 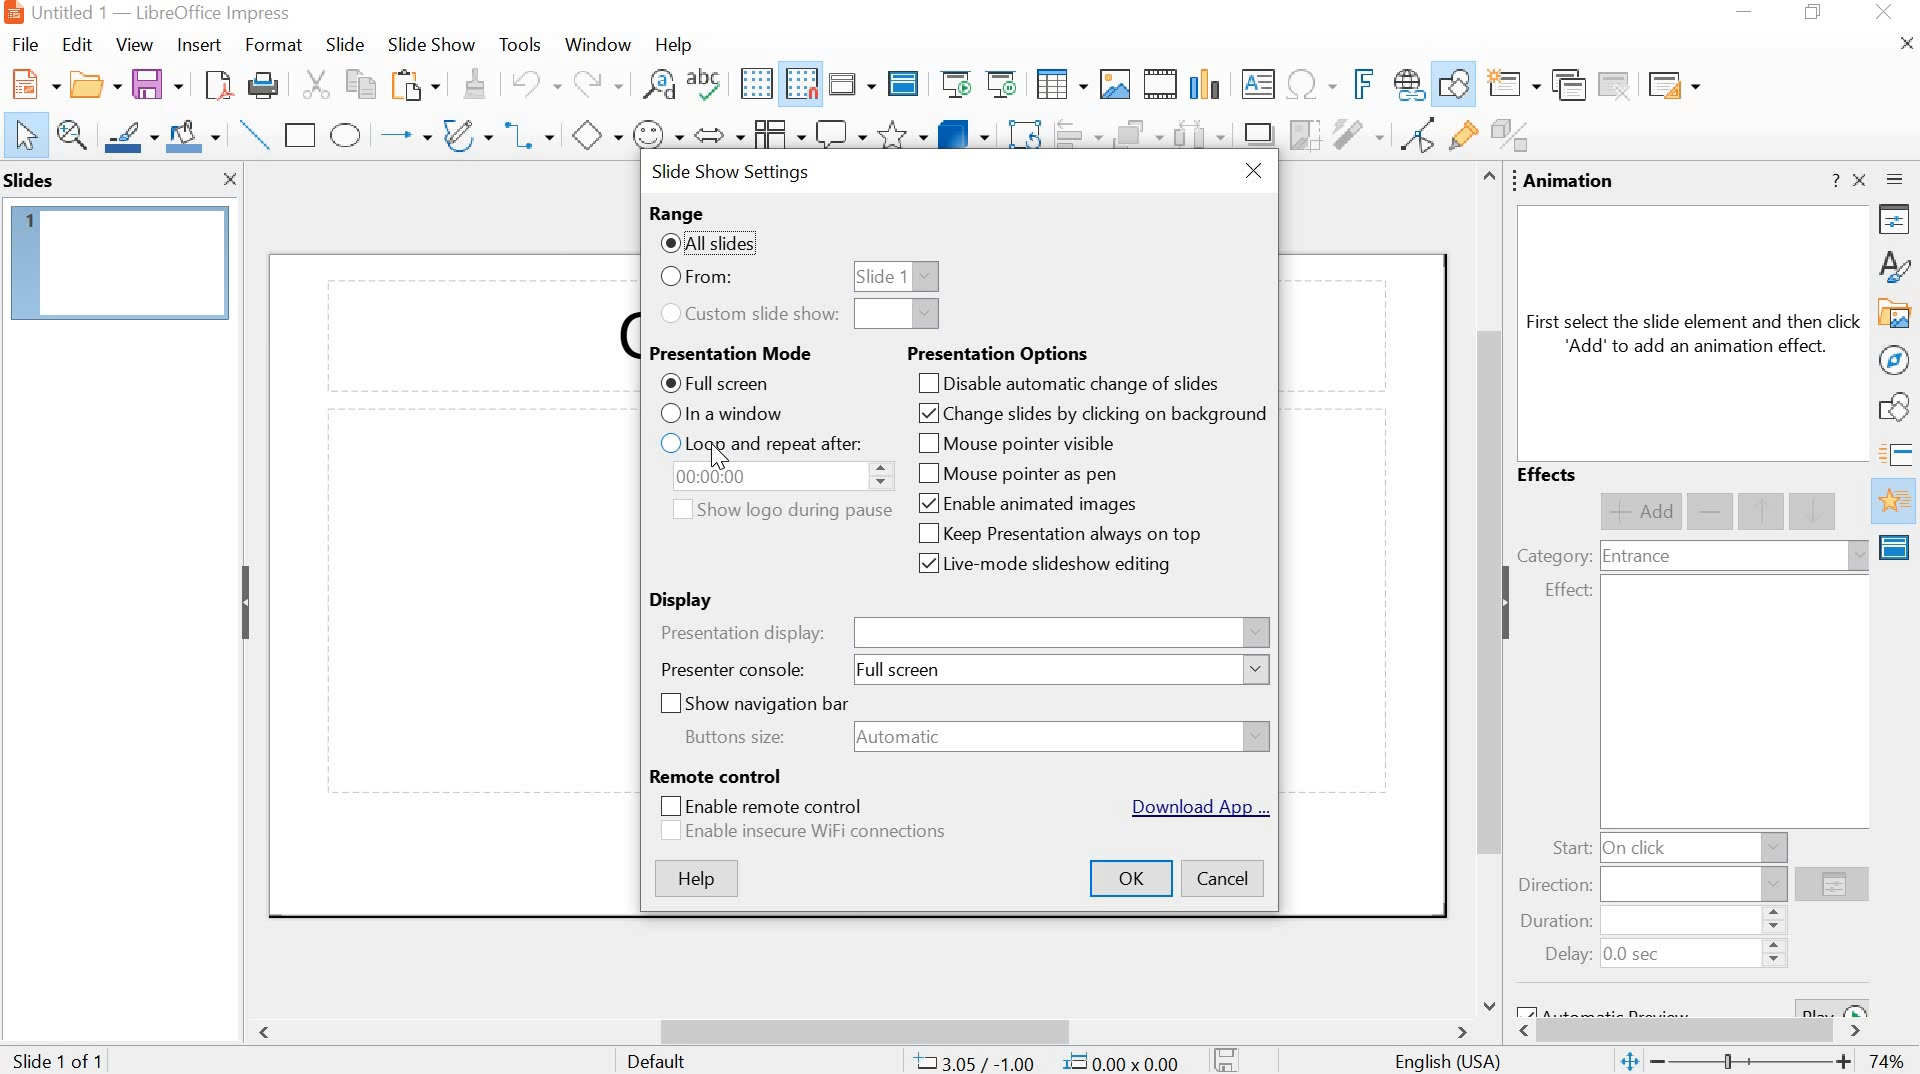 What do you see at coordinates (1042, 565) in the screenshot?
I see `live-mode slideshow editing` at bounding box center [1042, 565].